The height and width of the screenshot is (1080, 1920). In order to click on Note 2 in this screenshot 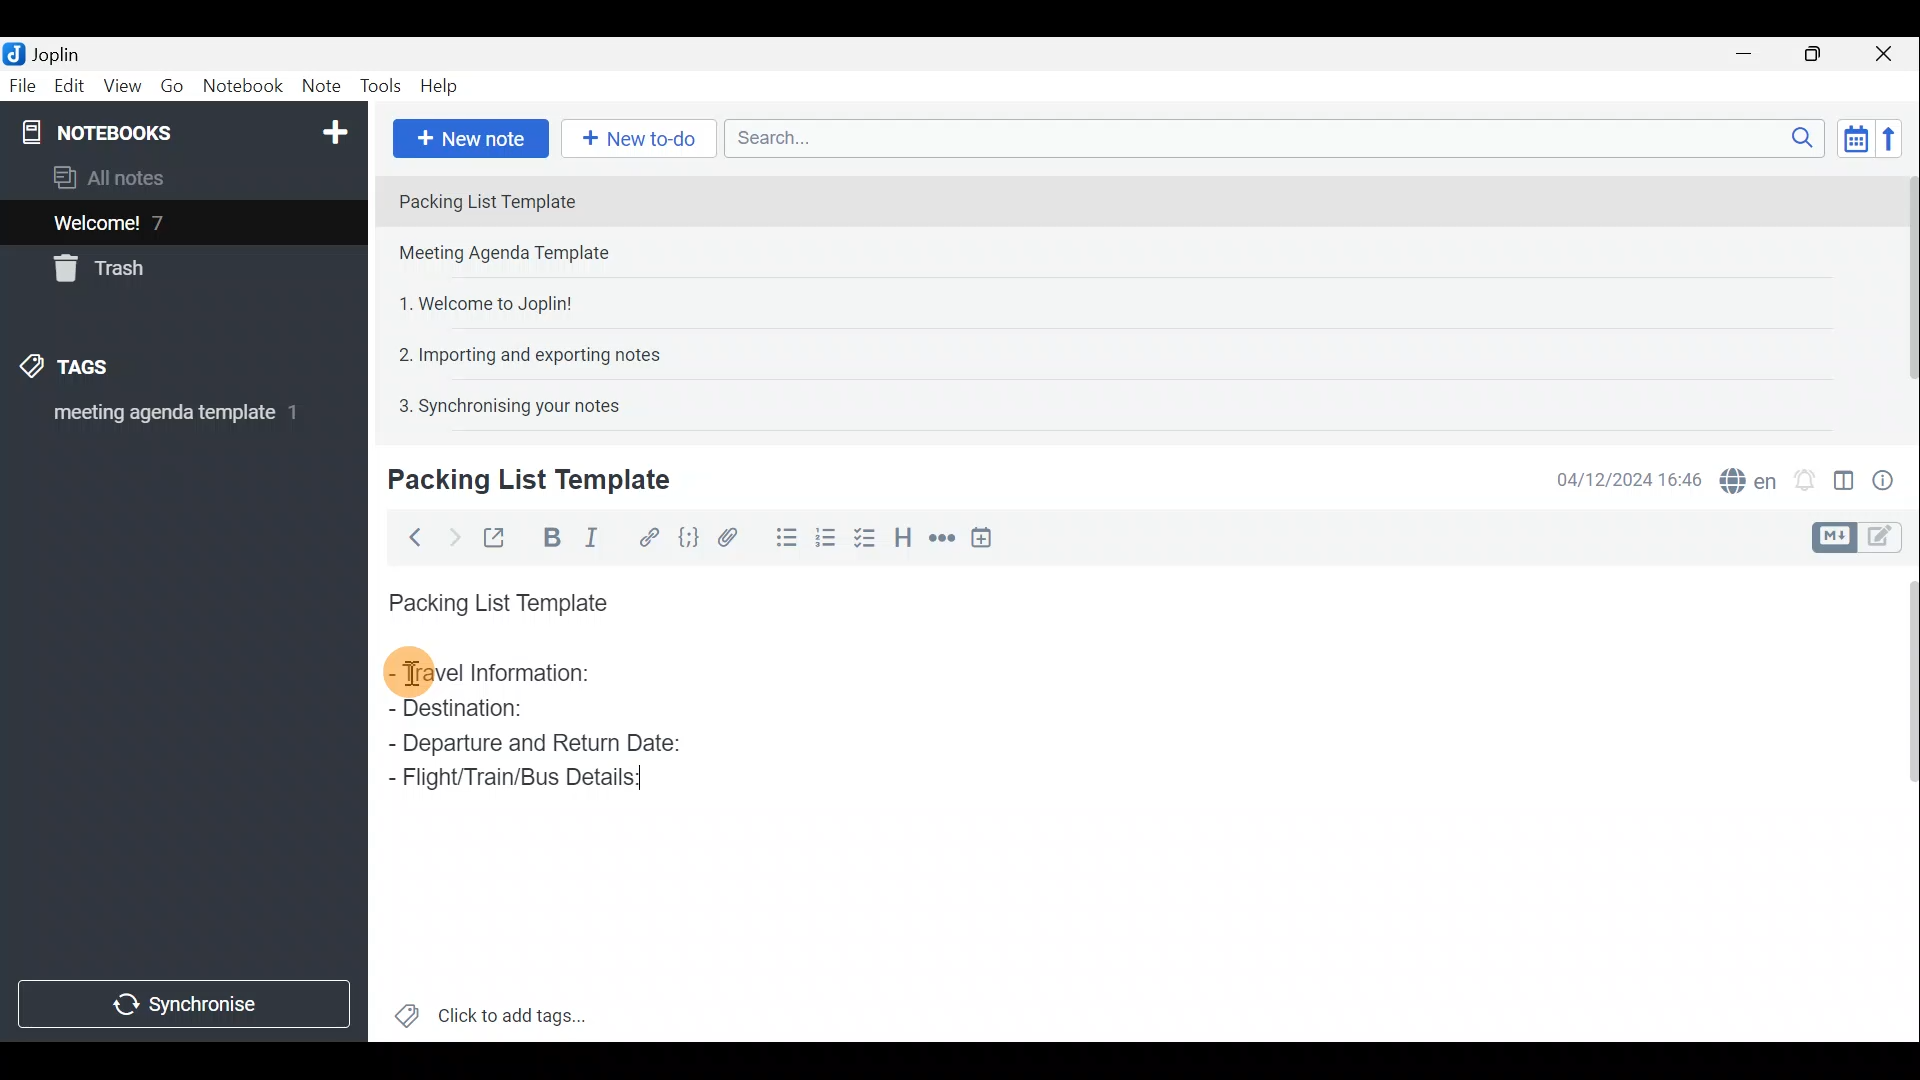, I will do `click(524, 255)`.